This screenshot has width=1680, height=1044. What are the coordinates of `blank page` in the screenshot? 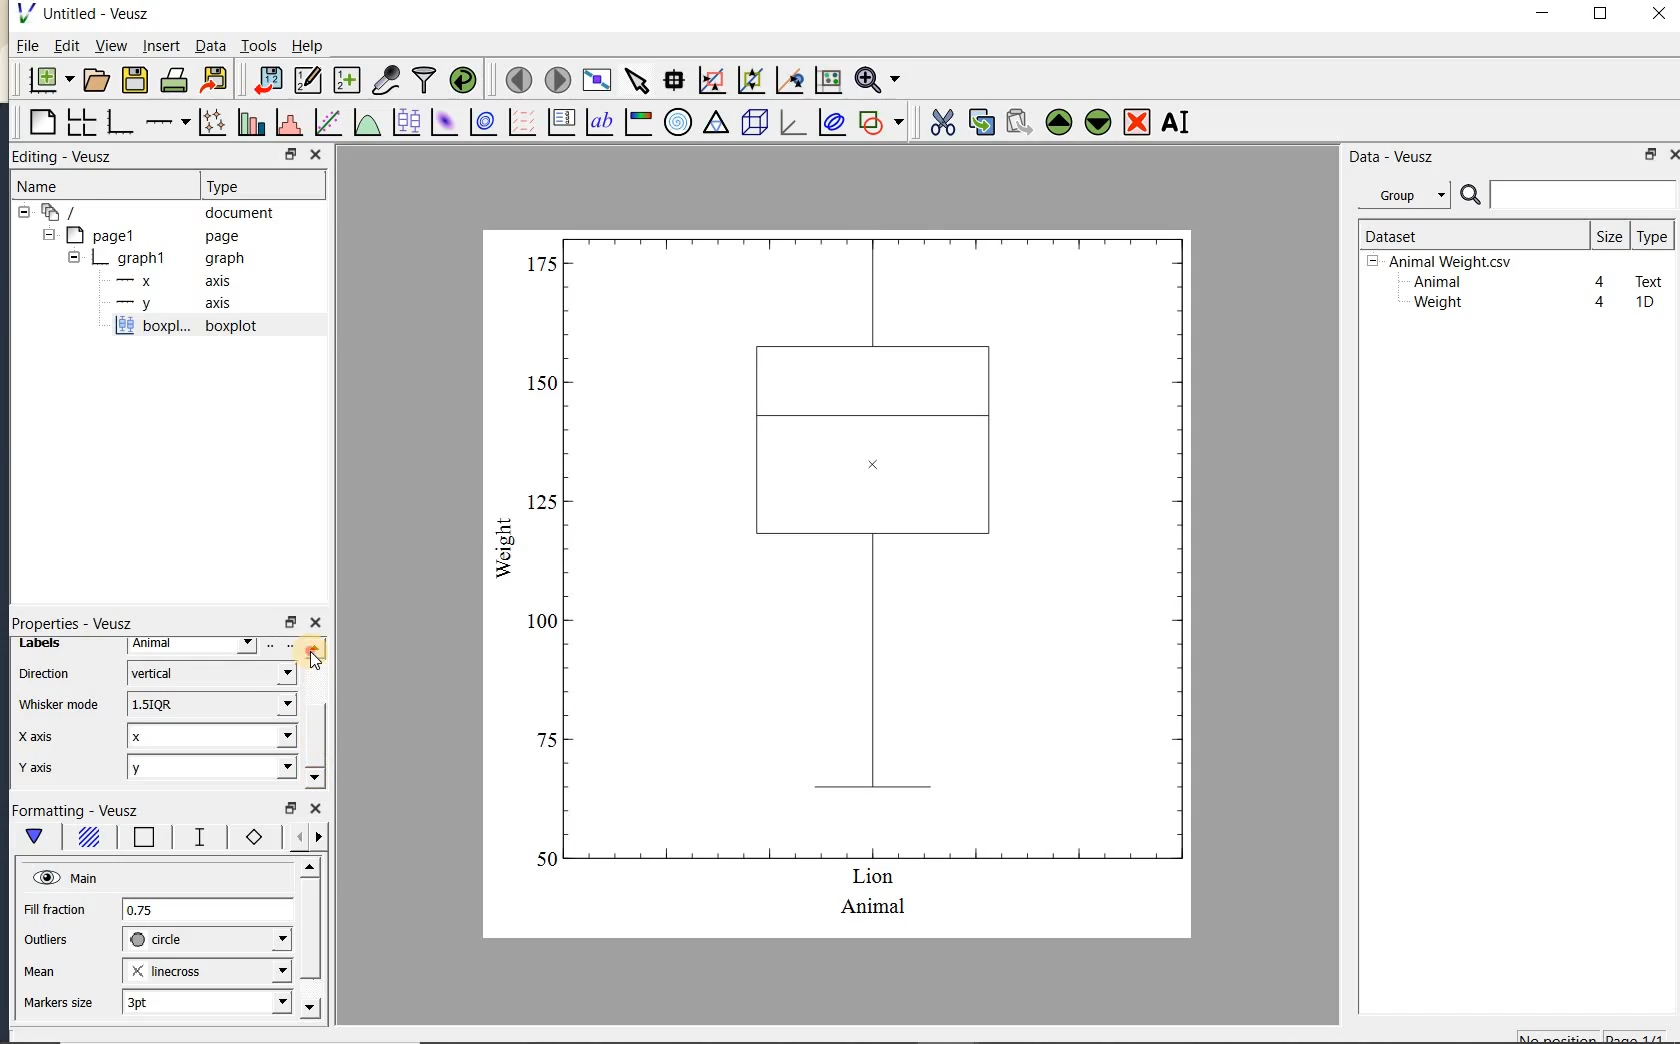 It's located at (40, 123).